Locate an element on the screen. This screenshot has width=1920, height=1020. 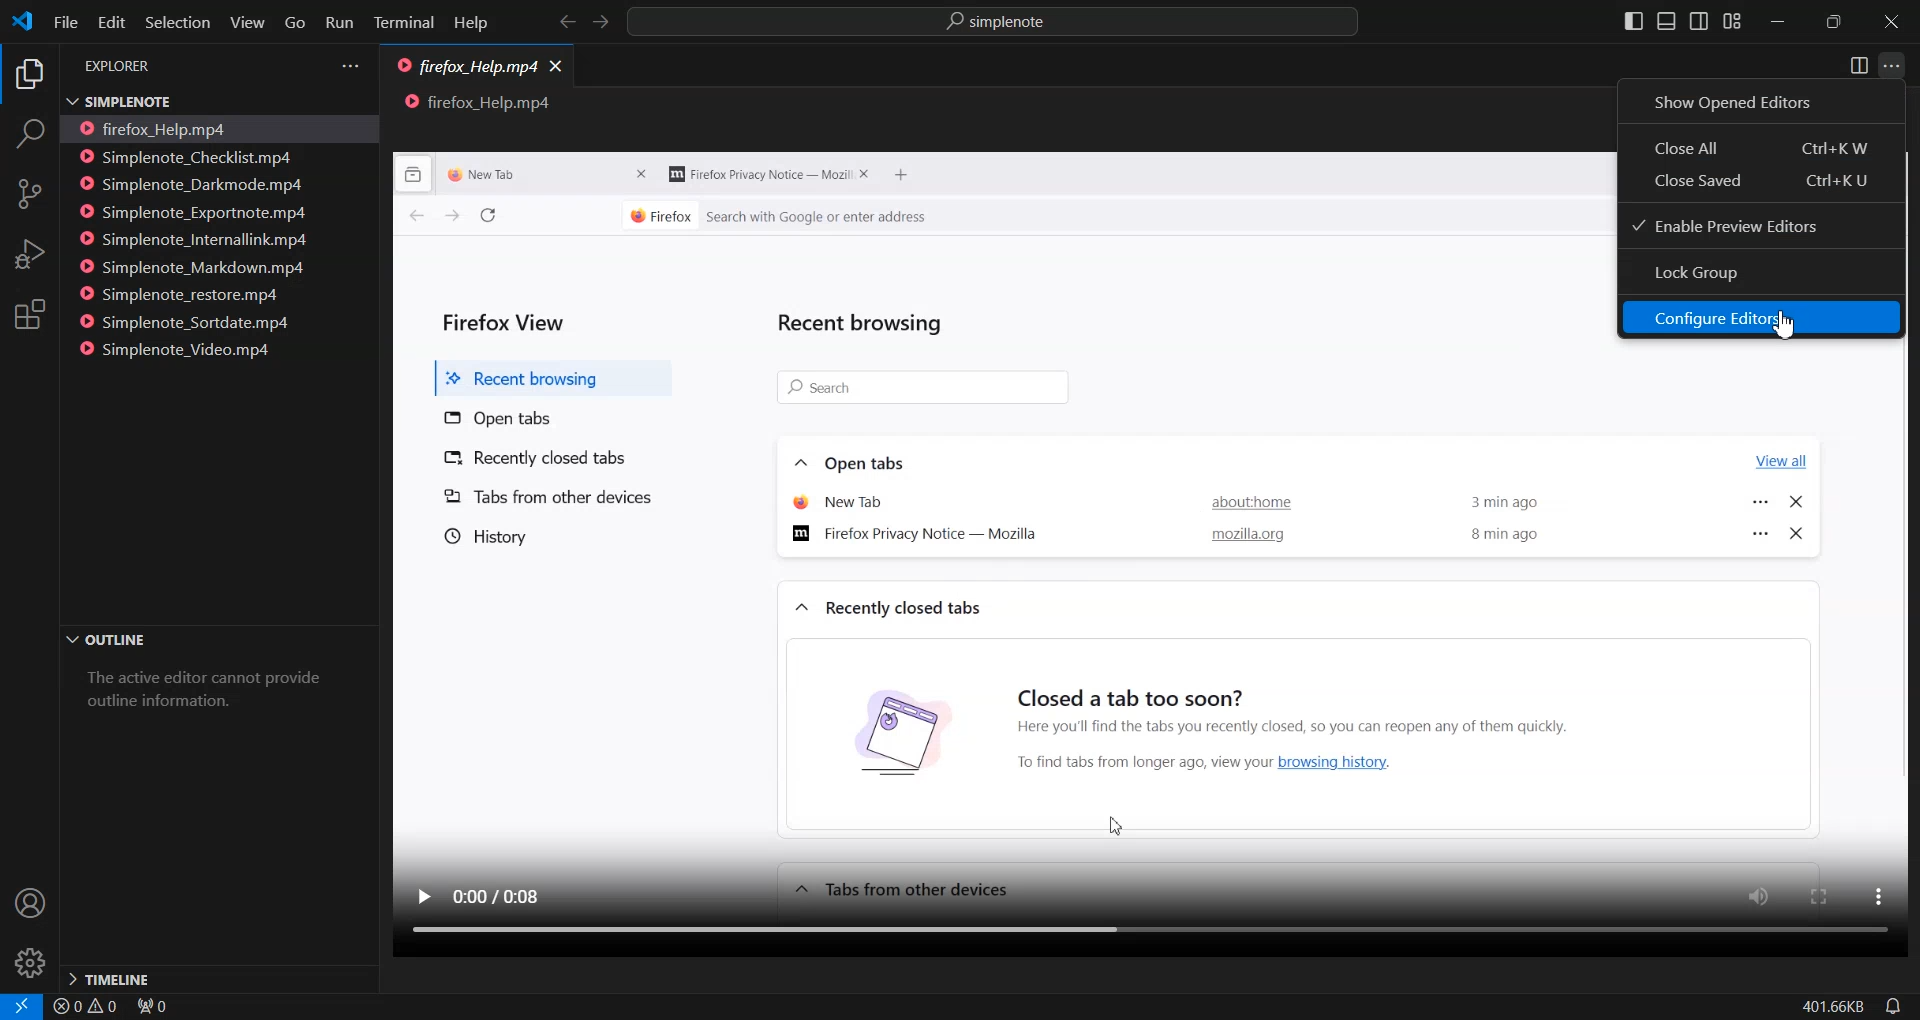
Recent browsing is located at coordinates (866, 321).